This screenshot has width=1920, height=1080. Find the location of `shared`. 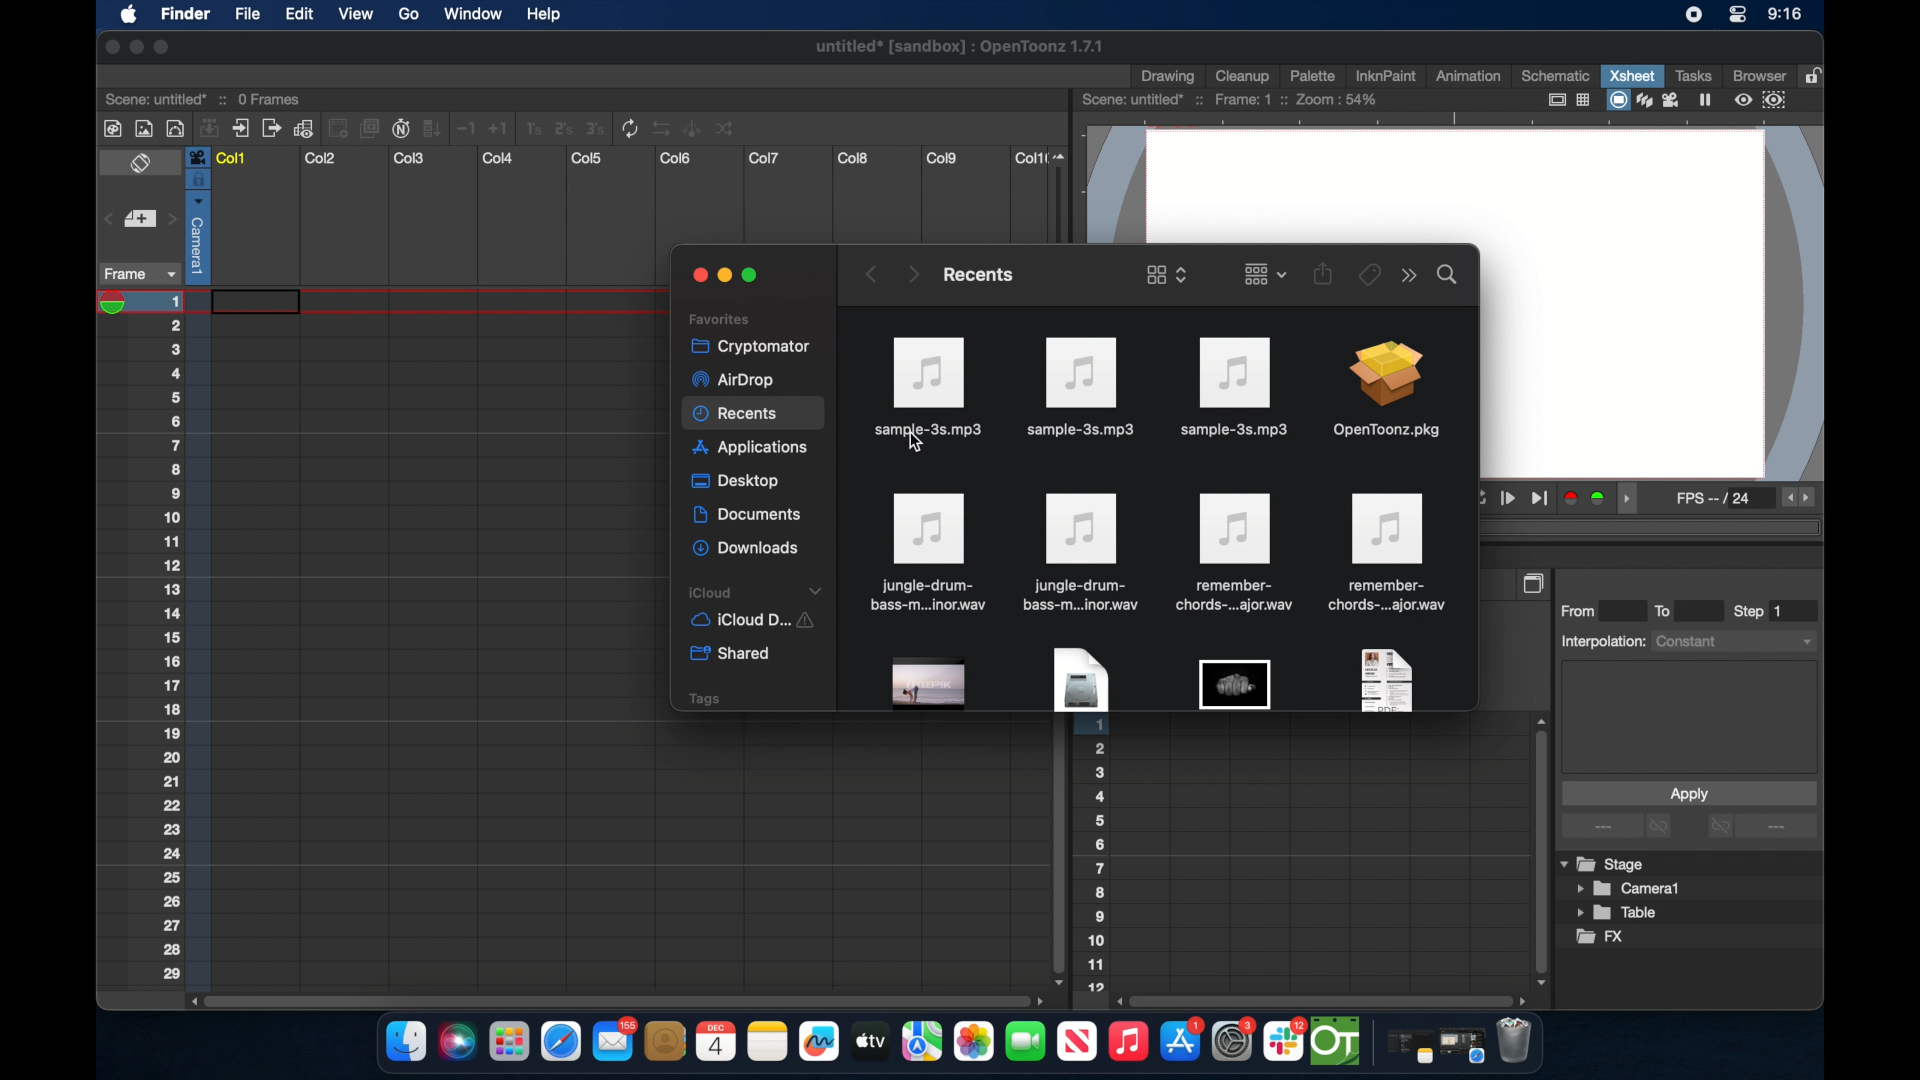

shared is located at coordinates (733, 654).